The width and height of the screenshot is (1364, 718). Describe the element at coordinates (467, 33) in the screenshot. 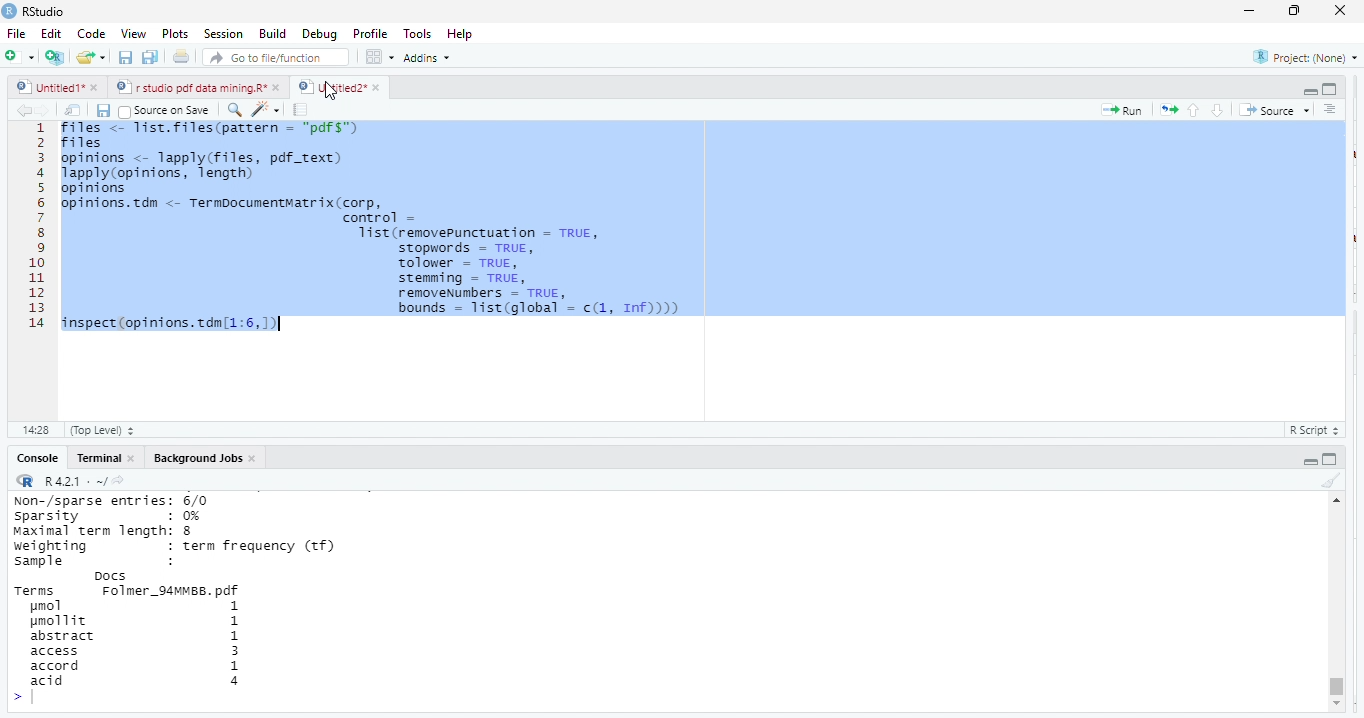

I see `help` at that location.